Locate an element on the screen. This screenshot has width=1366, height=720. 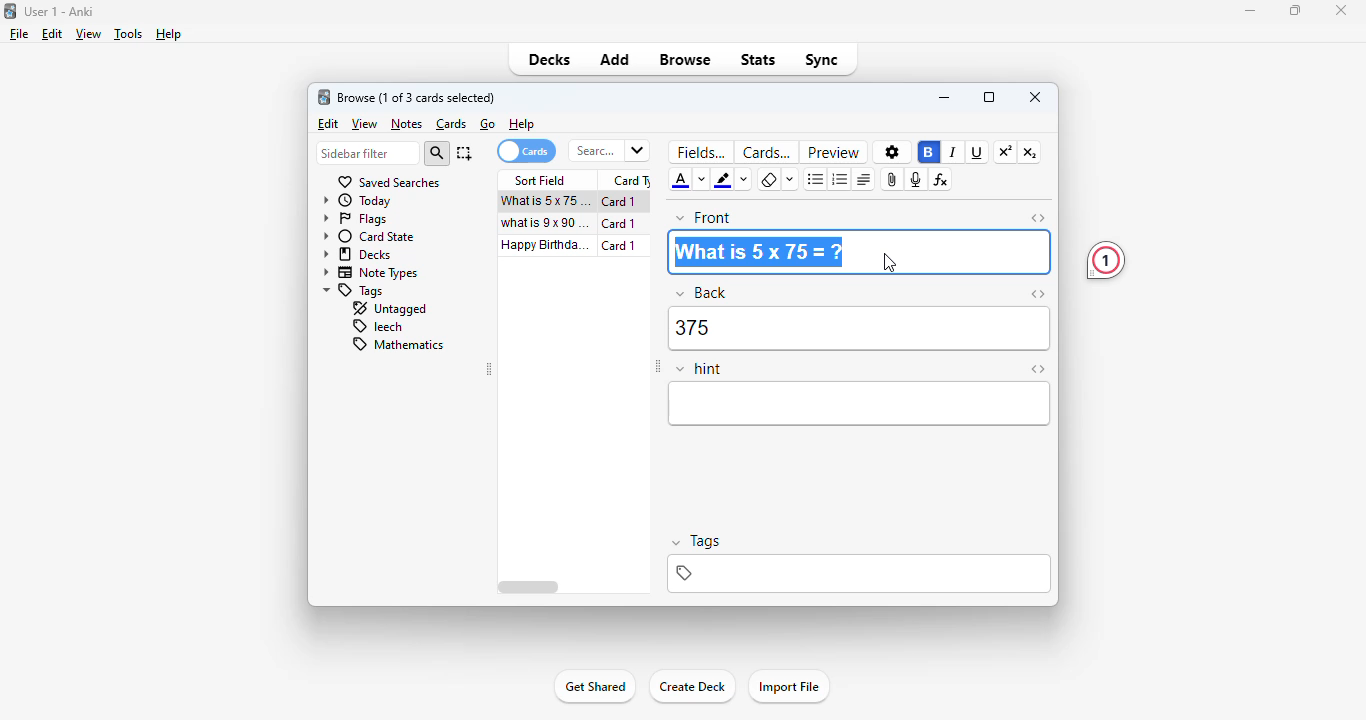
horizontal scroll bar is located at coordinates (529, 587).